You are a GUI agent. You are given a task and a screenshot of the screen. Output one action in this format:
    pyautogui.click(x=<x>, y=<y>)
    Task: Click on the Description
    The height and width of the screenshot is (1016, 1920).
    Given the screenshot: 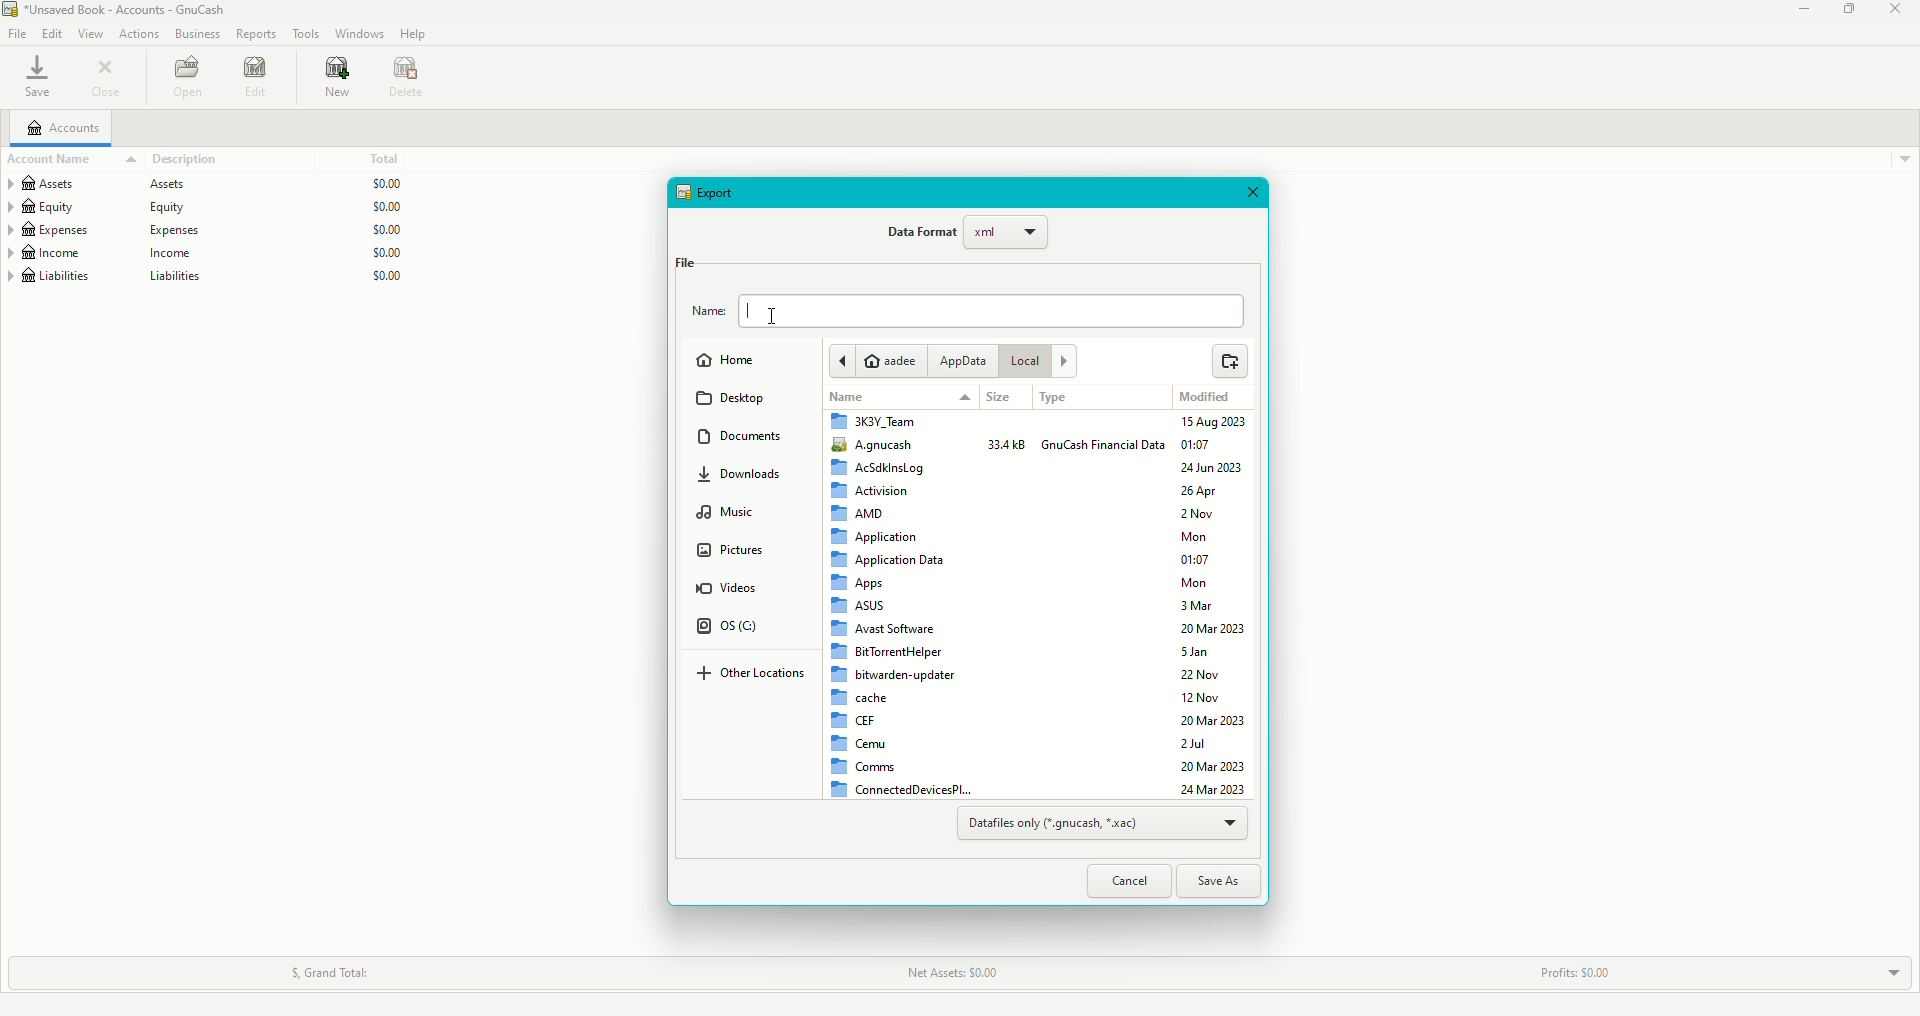 What is the action you would take?
    pyautogui.click(x=174, y=159)
    